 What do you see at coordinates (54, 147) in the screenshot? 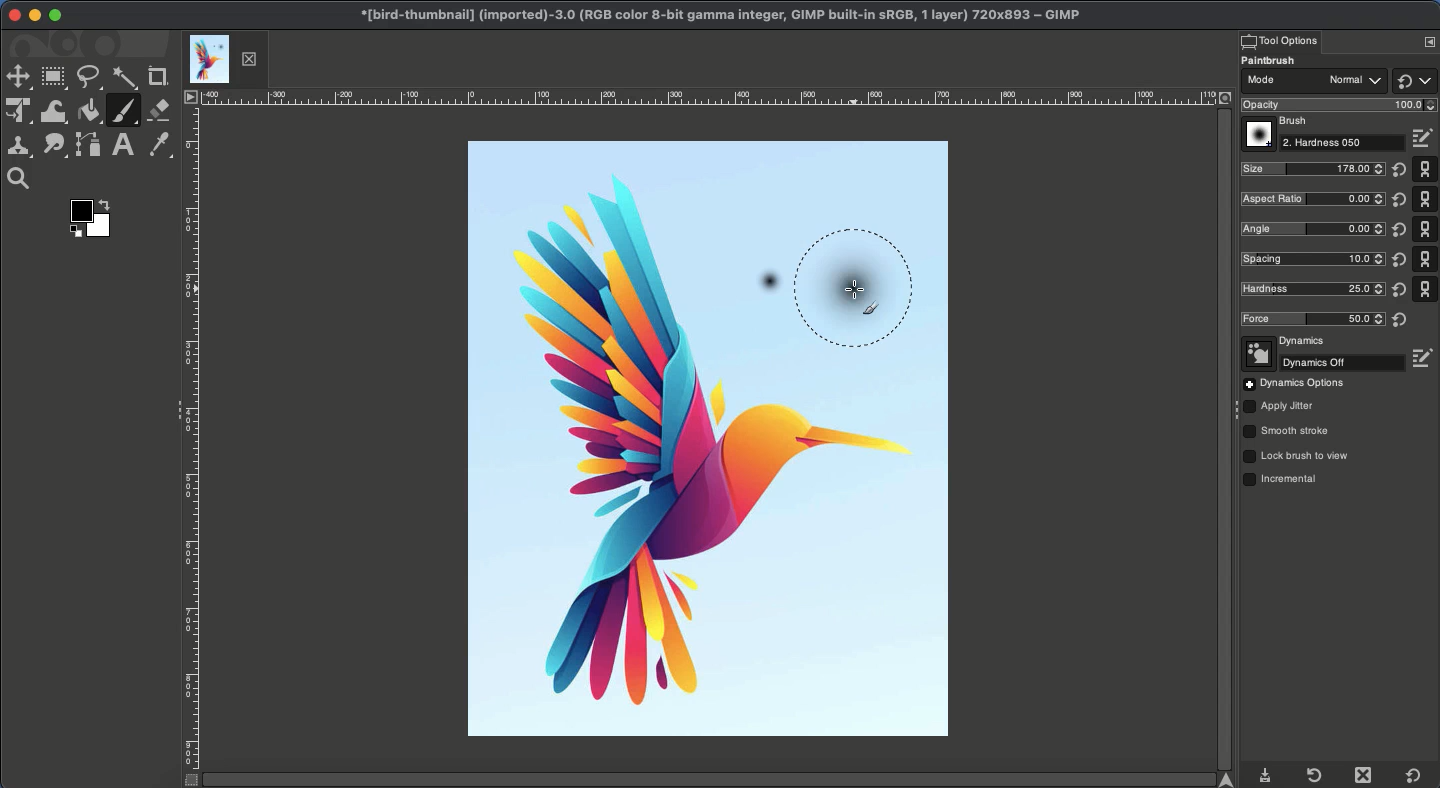
I see `Smudge` at bounding box center [54, 147].